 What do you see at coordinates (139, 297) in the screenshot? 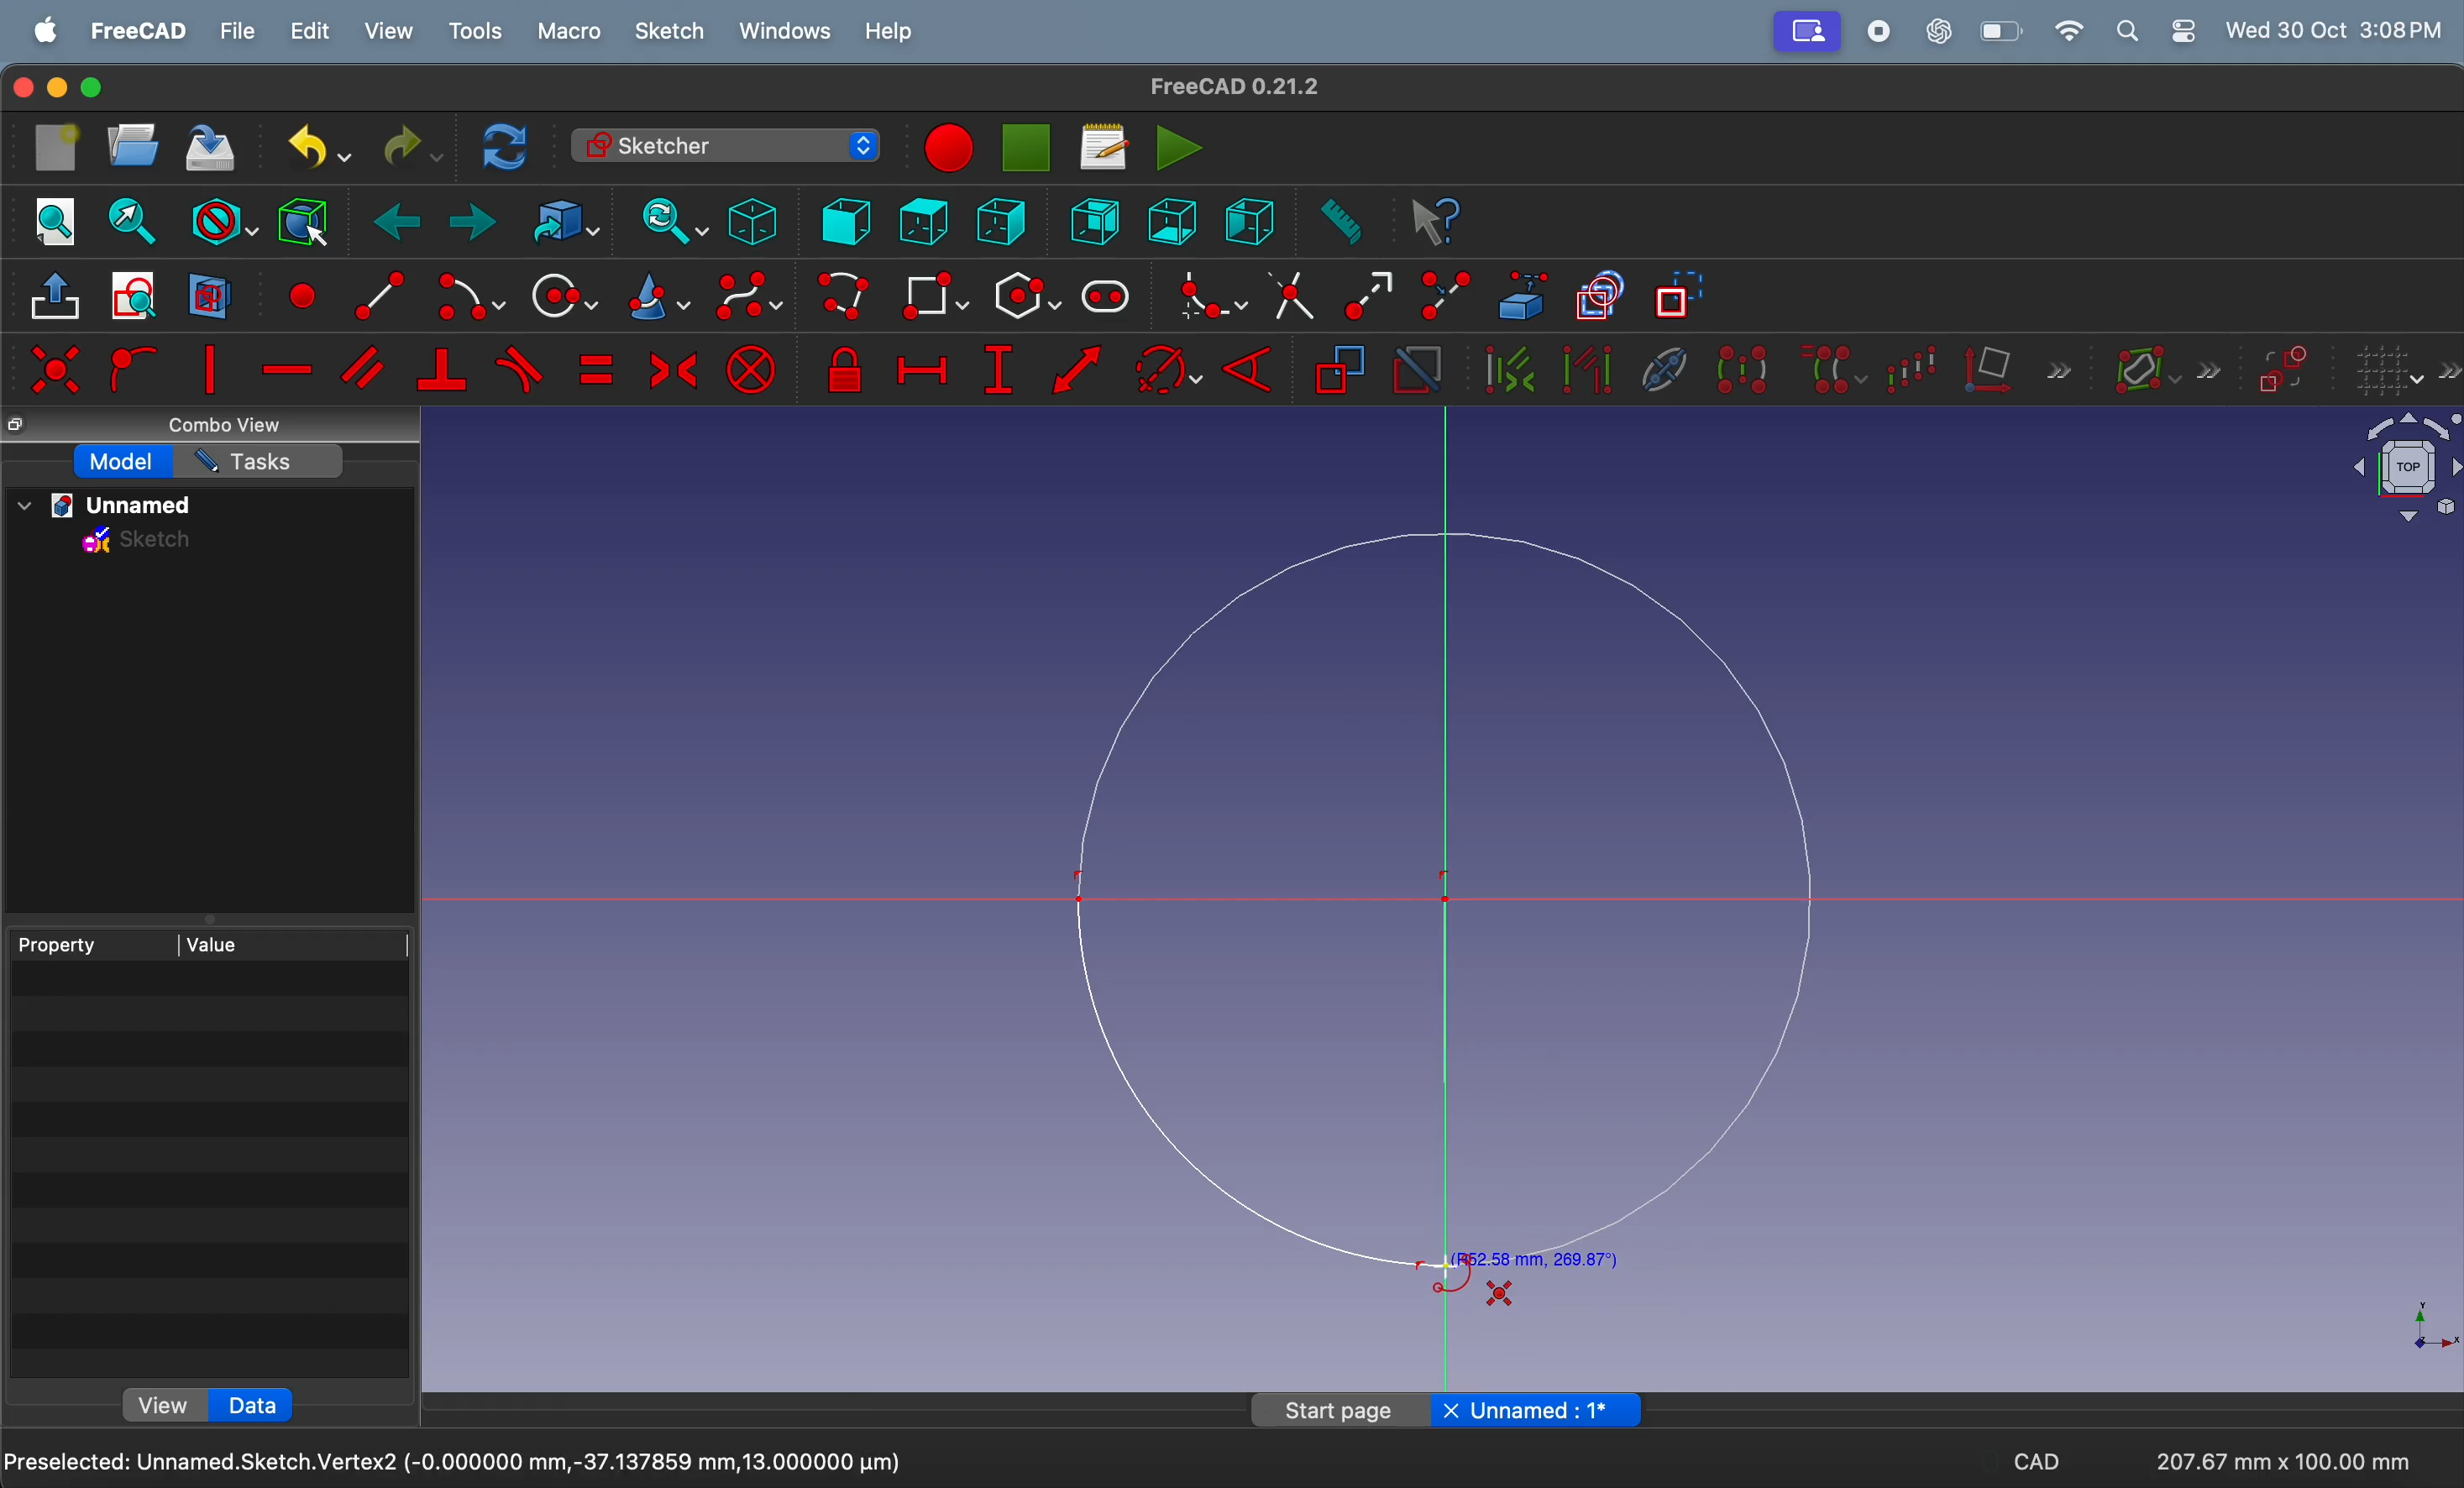
I see `view sketch` at bounding box center [139, 297].